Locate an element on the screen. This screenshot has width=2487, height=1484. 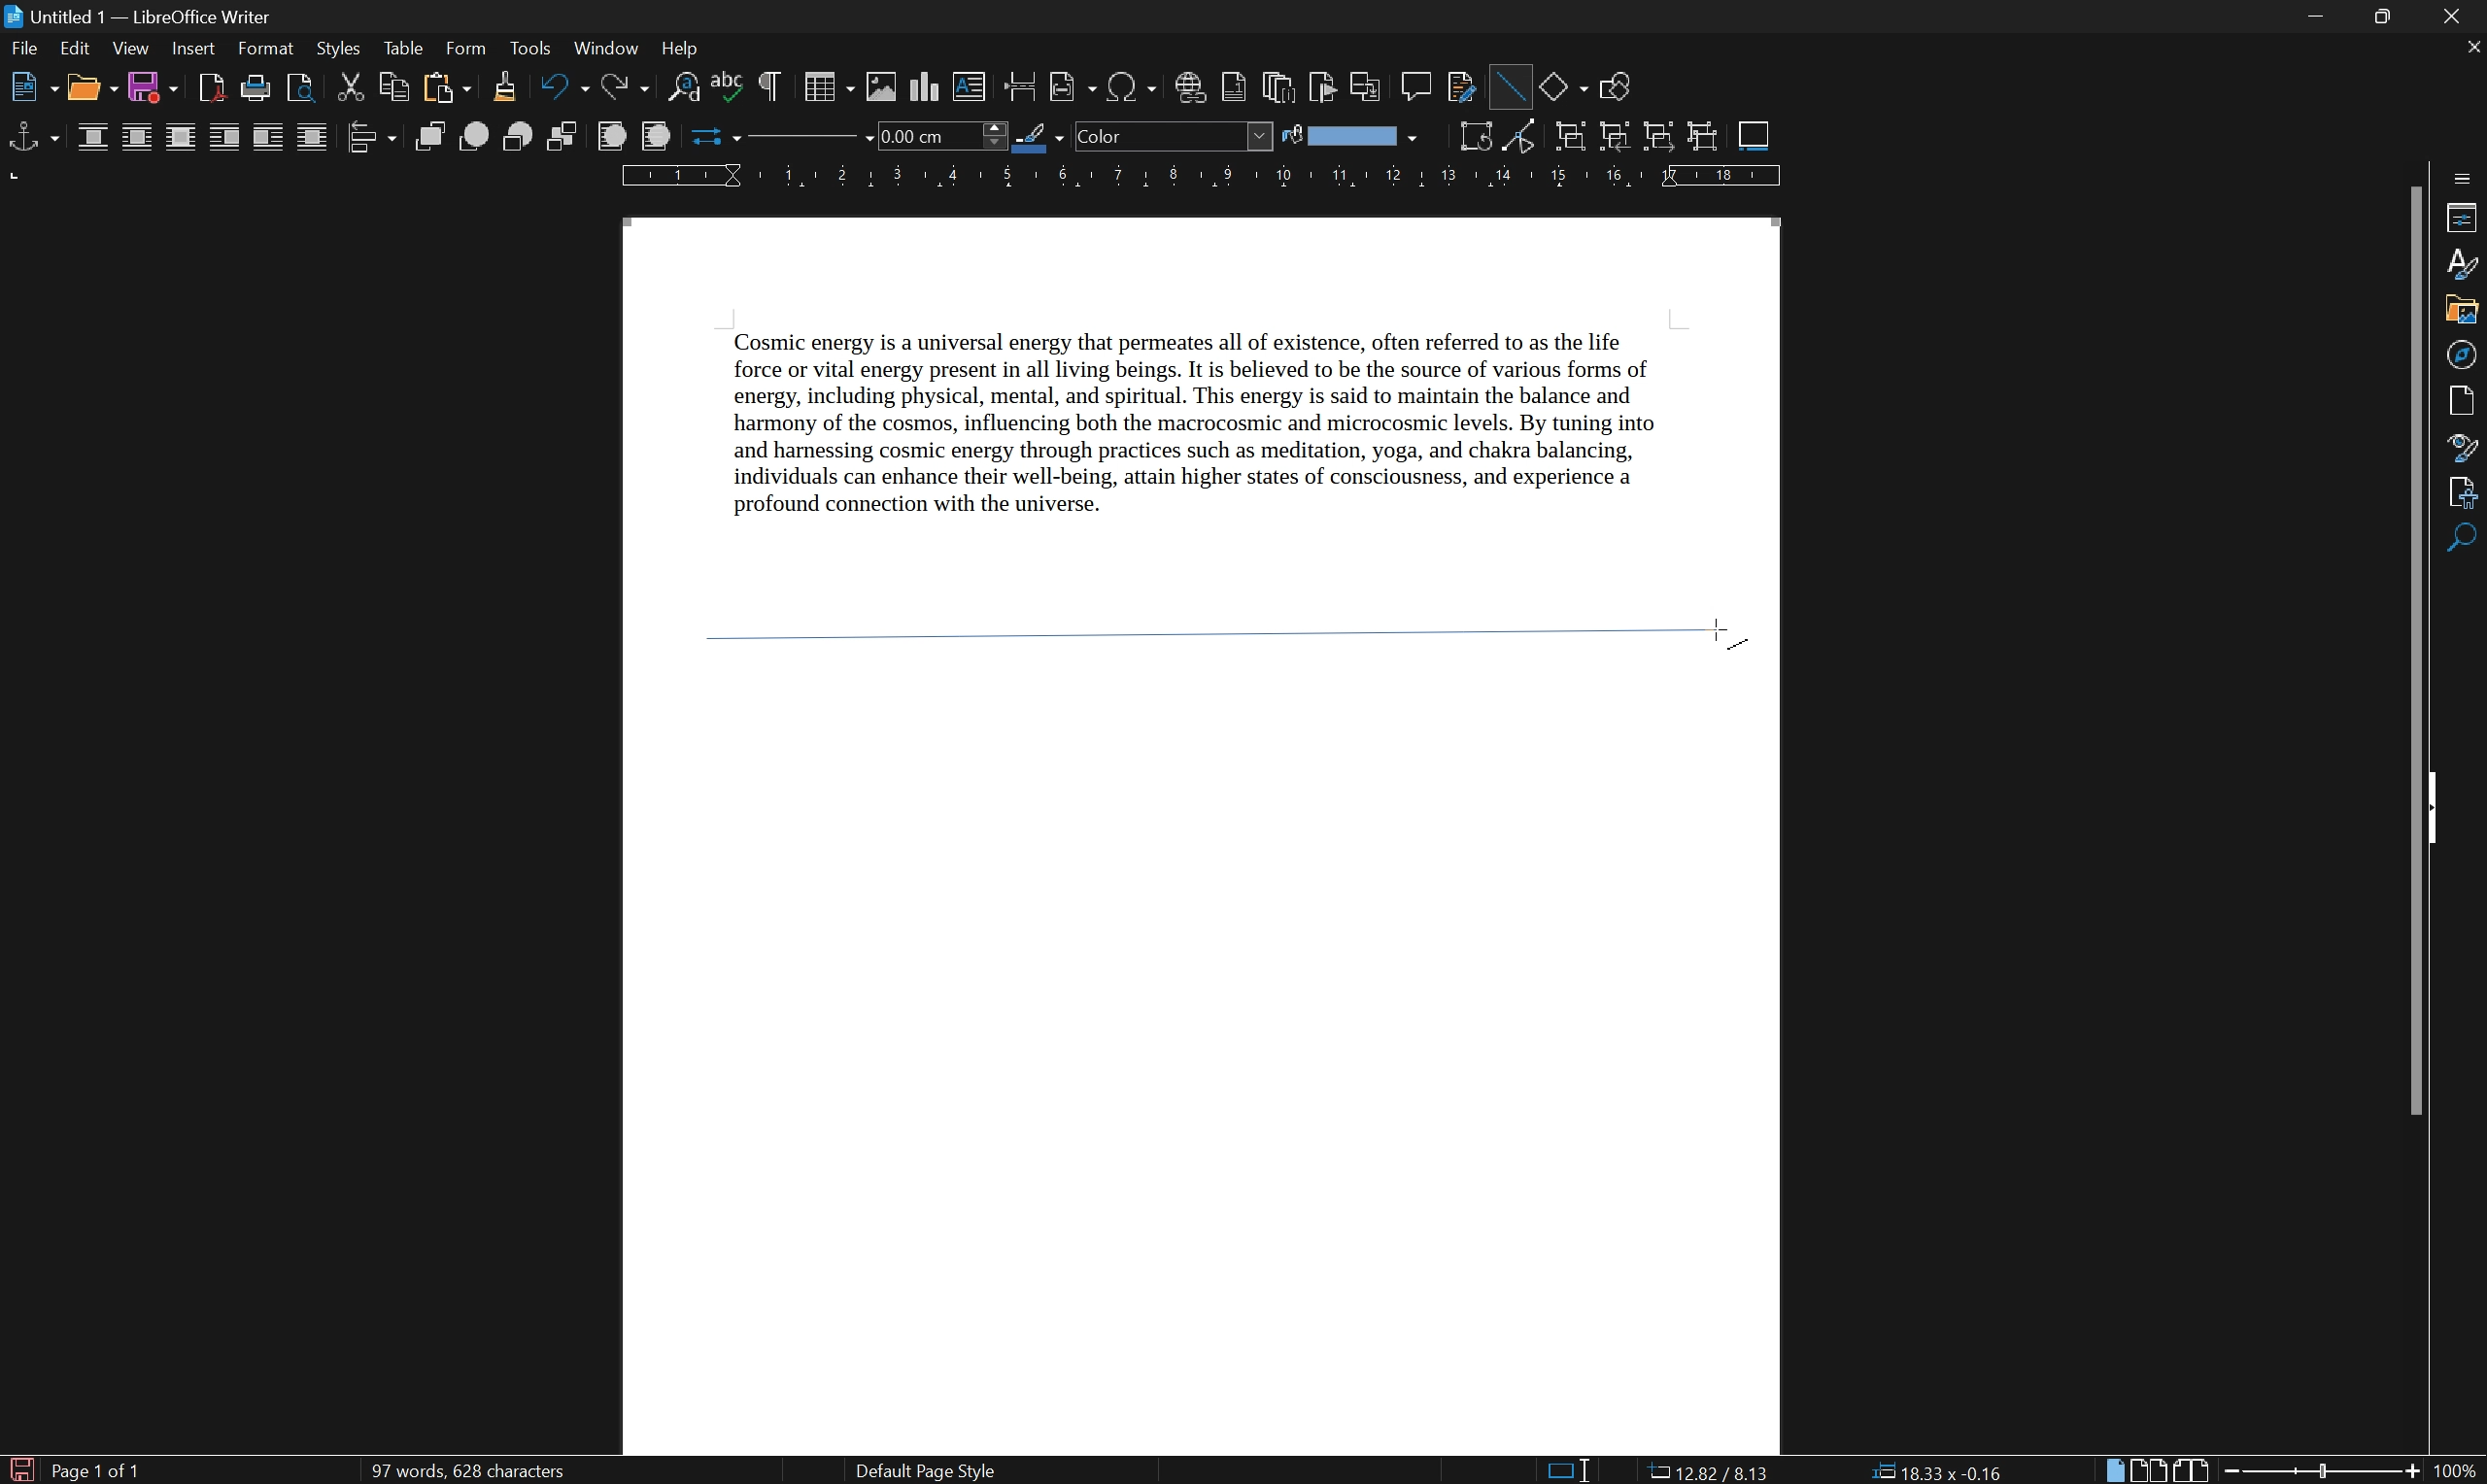
insert textbox is located at coordinates (970, 85).